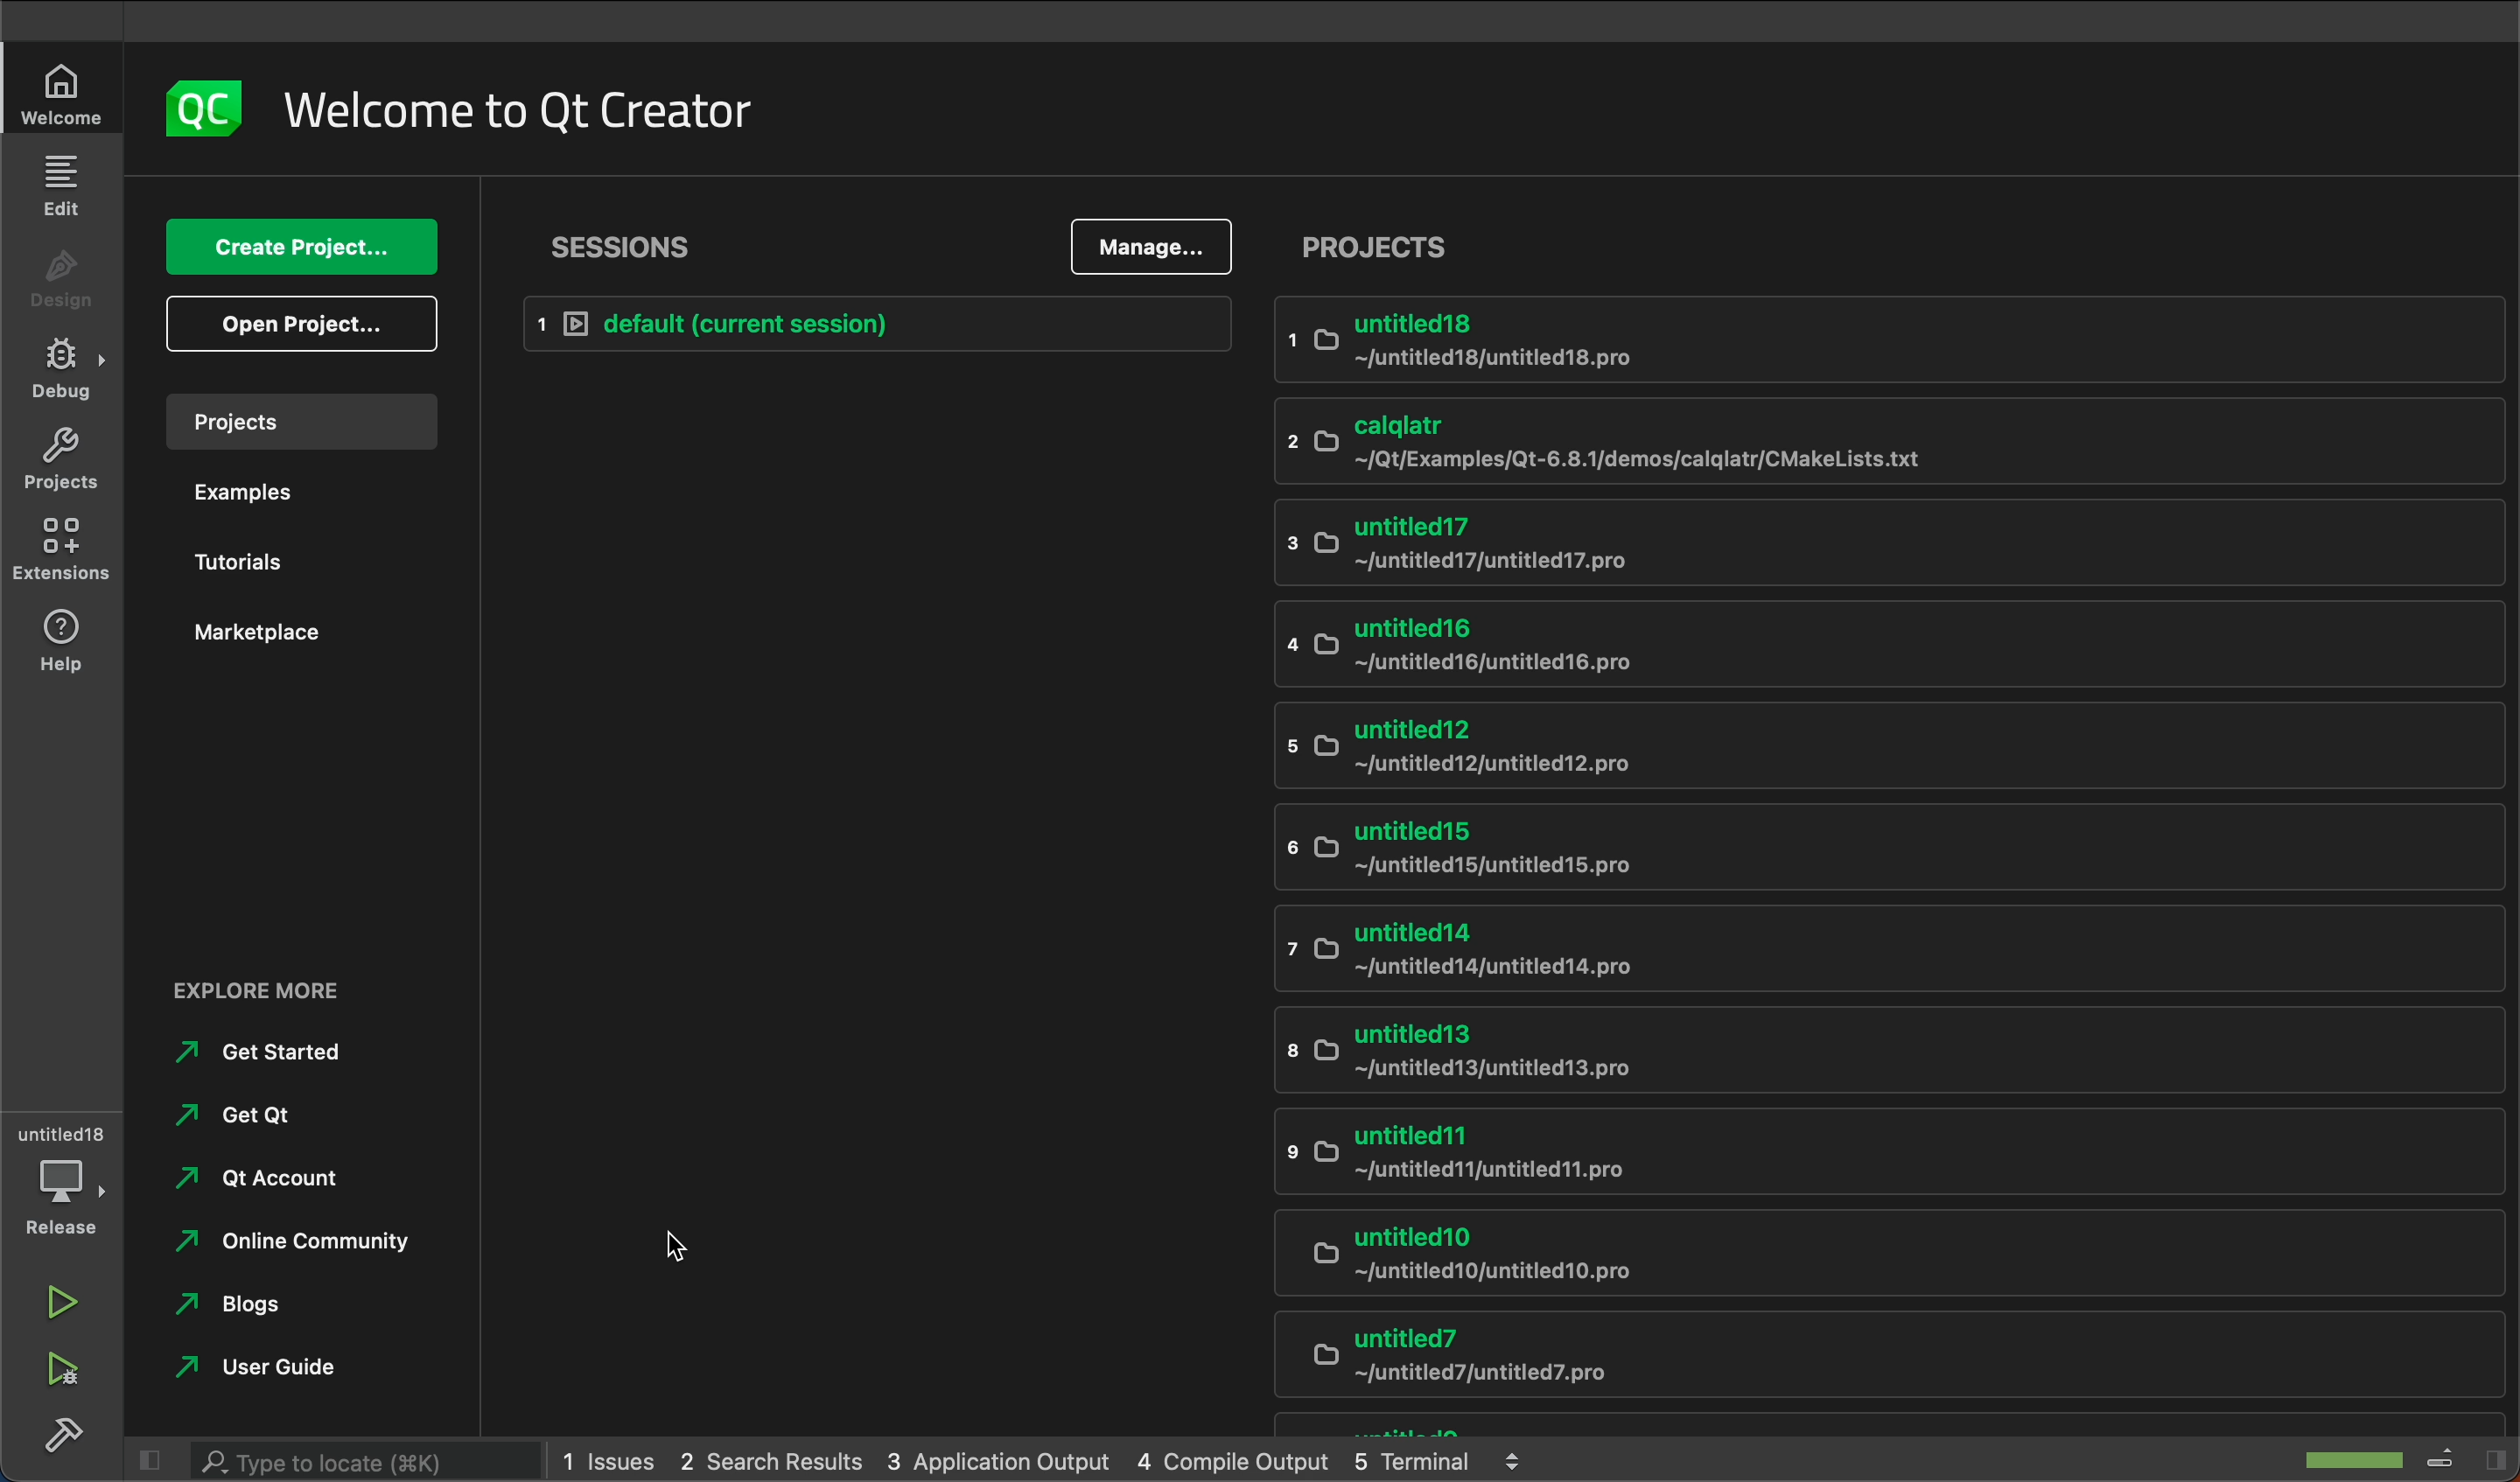 The height and width of the screenshot is (1482, 2520). What do you see at coordinates (297, 565) in the screenshot?
I see `tutorials` at bounding box center [297, 565].